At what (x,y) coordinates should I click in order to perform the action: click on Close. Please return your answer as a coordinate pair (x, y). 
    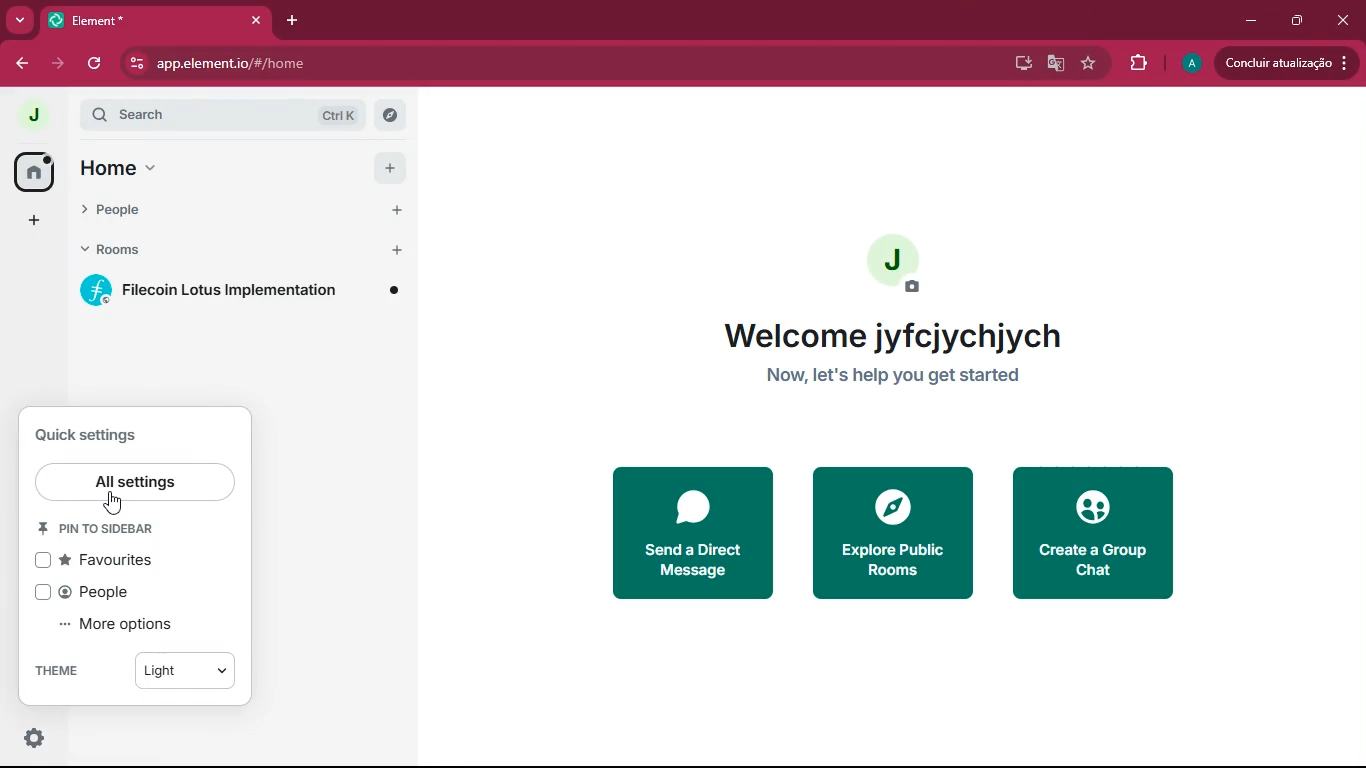
    Looking at the image, I should click on (1344, 20).